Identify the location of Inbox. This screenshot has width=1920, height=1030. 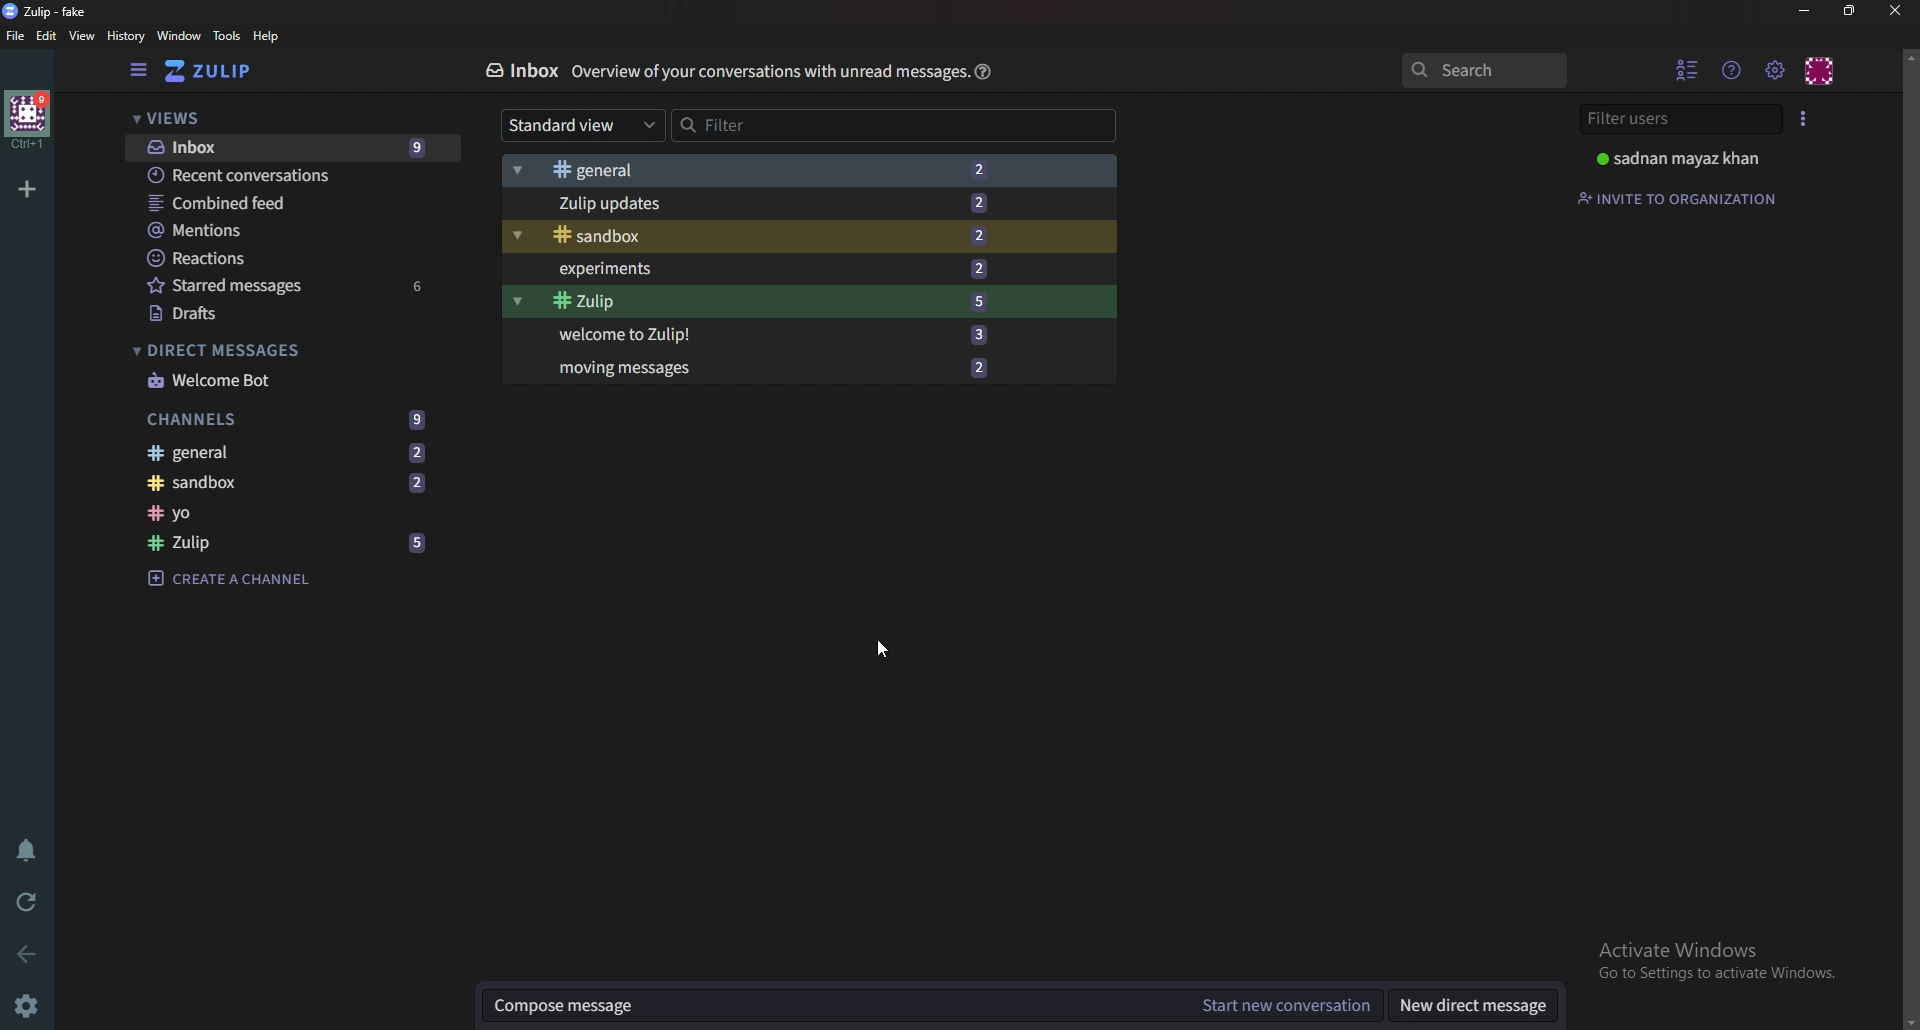
(523, 70).